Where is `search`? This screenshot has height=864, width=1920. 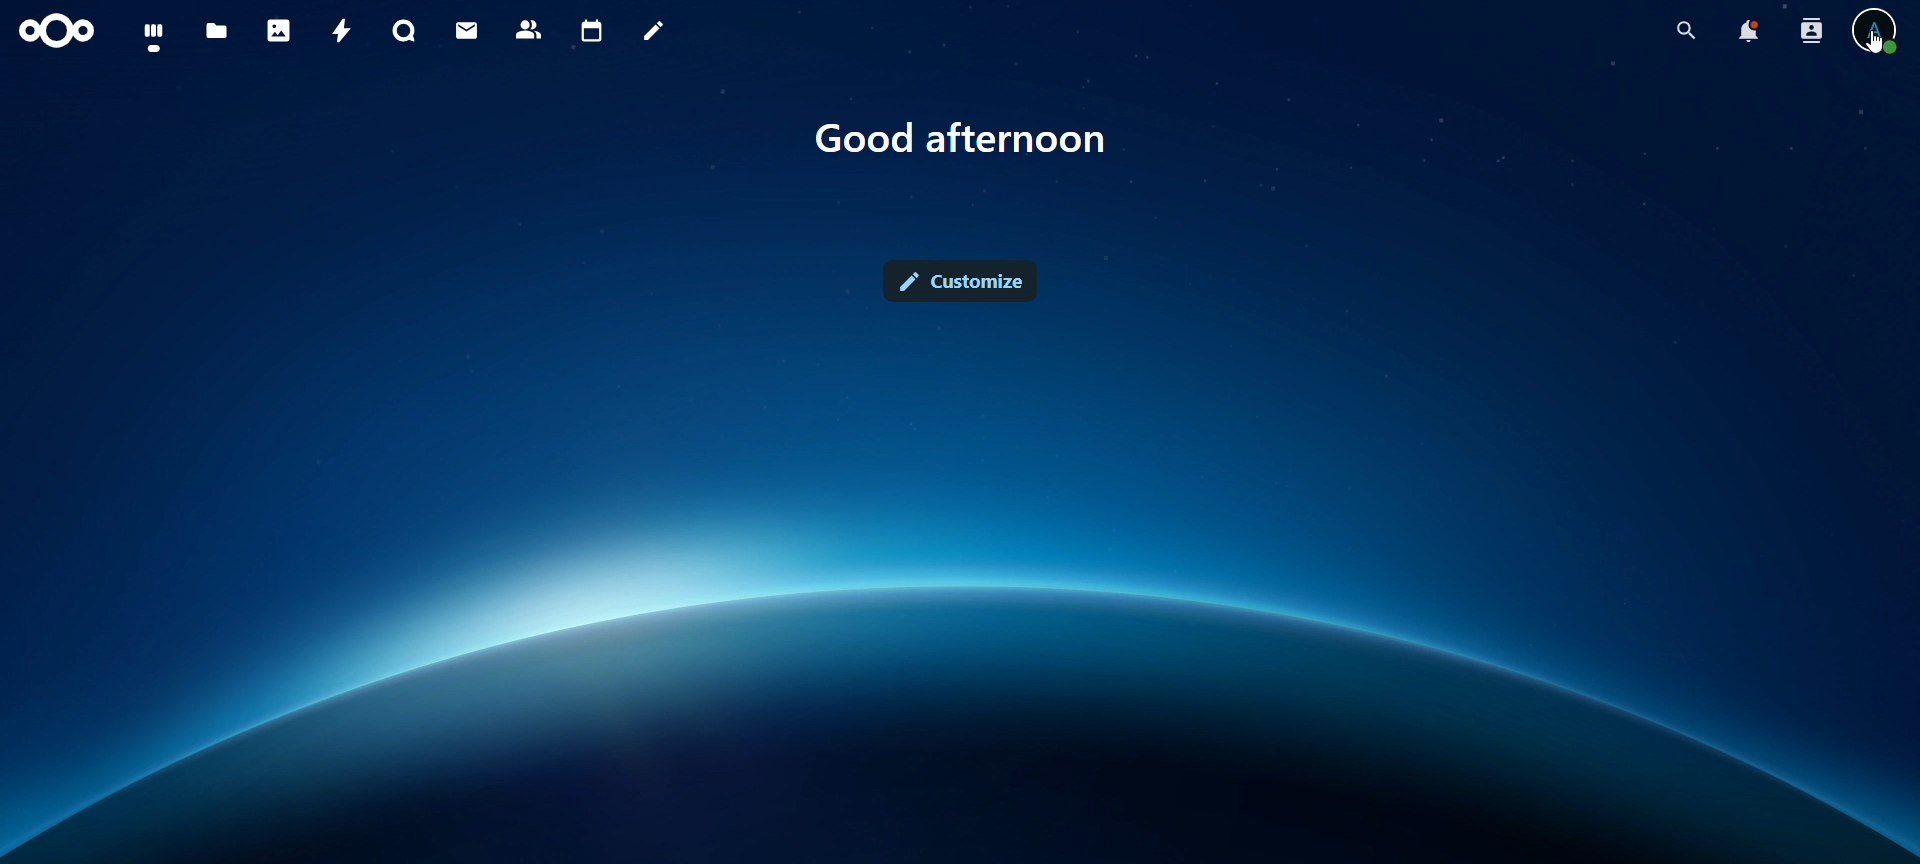 search is located at coordinates (1688, 30).